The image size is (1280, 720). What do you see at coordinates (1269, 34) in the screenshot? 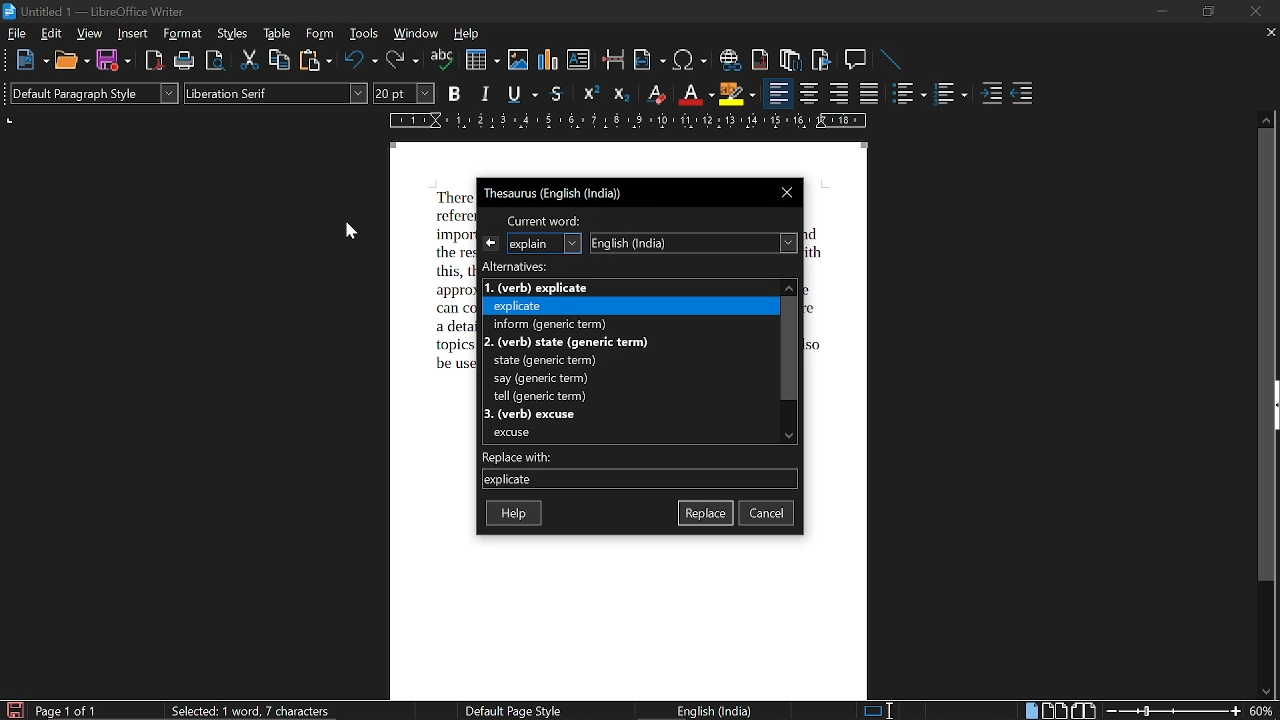
I see `close tab` at bounding box center [1269, 34].